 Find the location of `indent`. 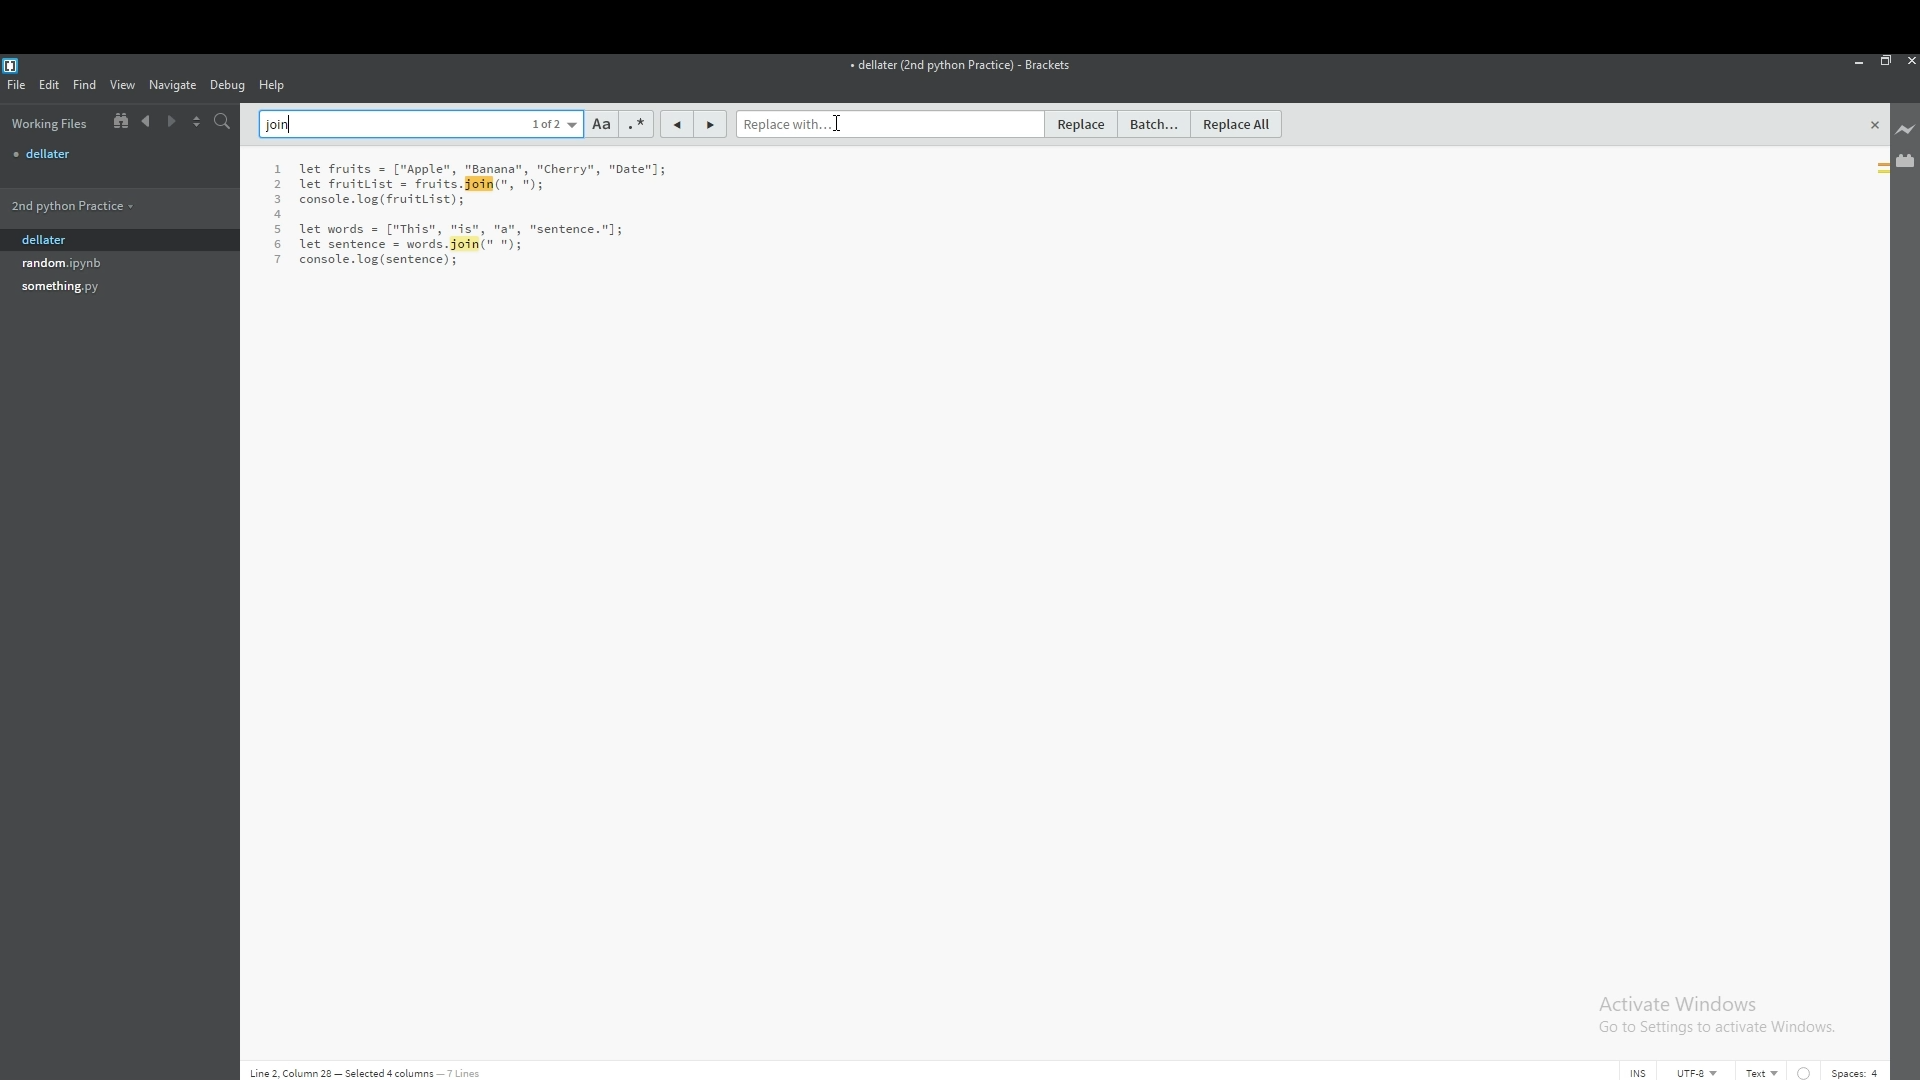

indent is located at coordinates (1804, 1072).